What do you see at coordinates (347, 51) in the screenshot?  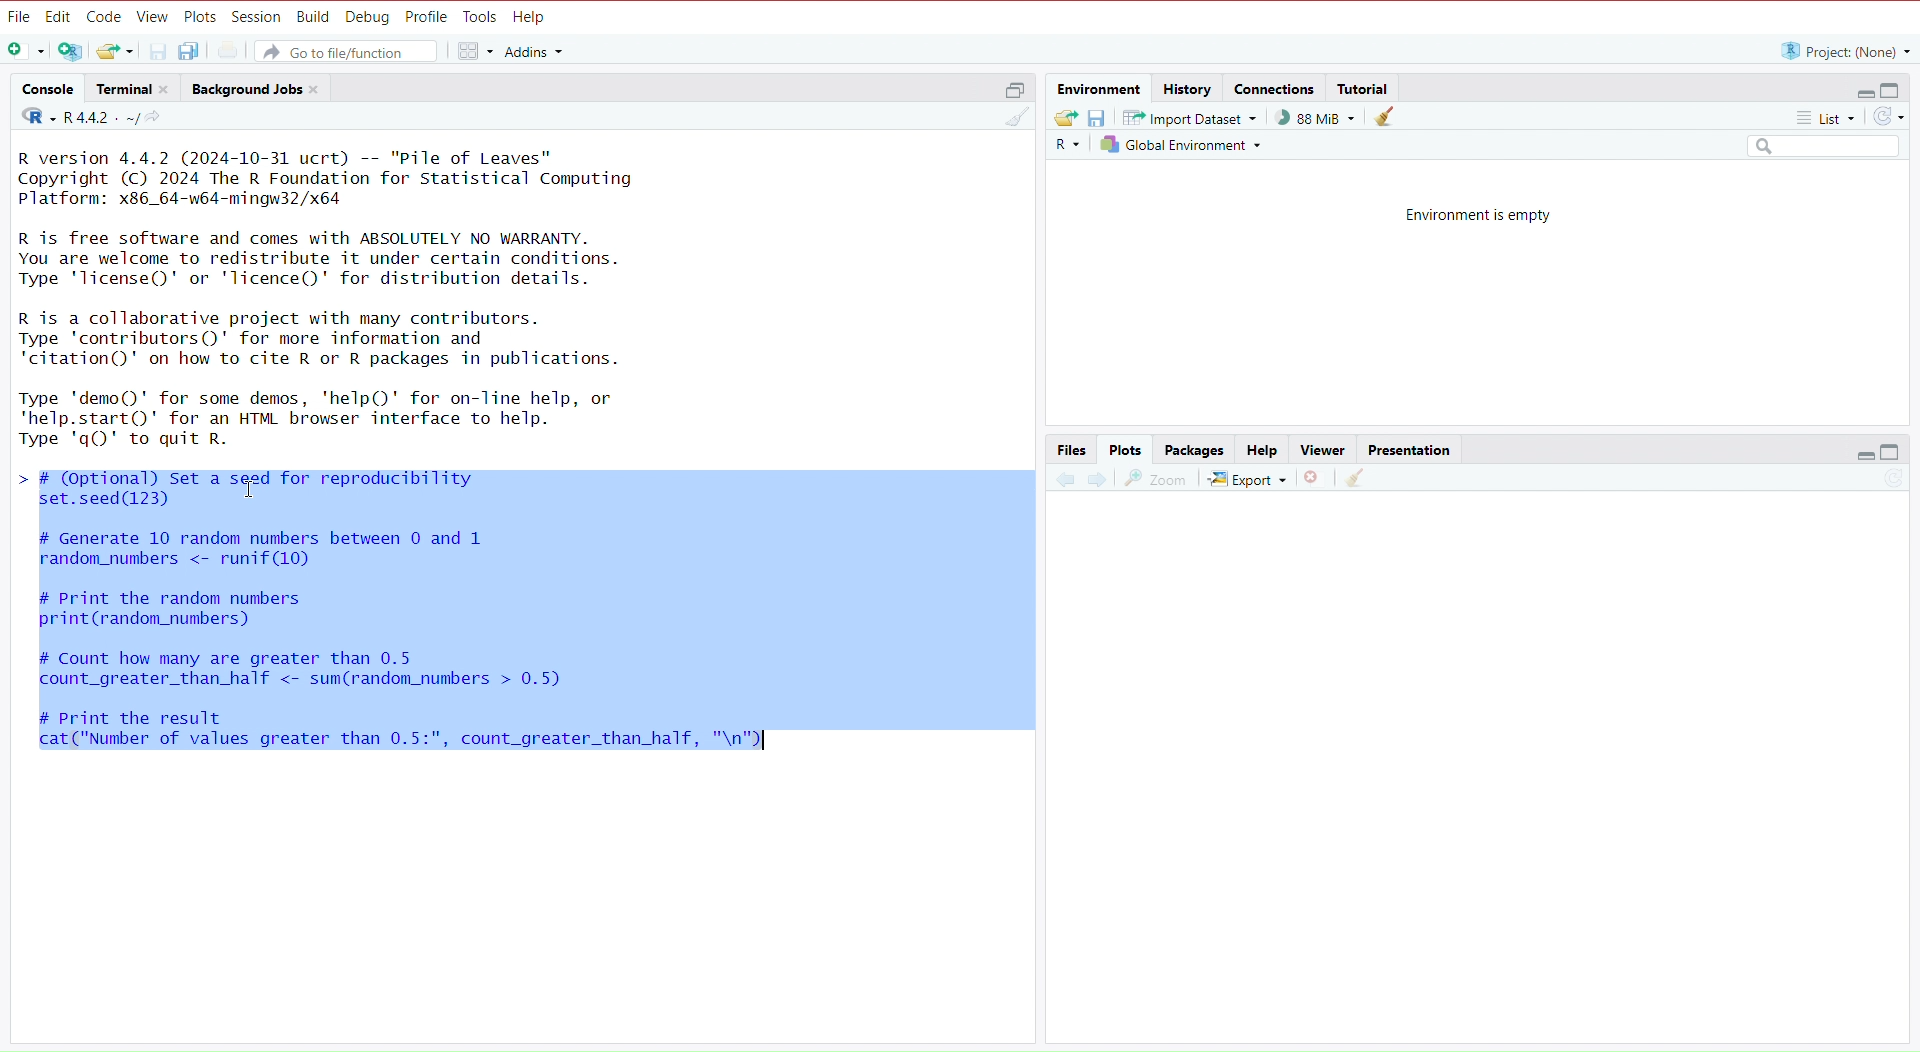 I see `Go to file/function` at bounding box center [347, 51].